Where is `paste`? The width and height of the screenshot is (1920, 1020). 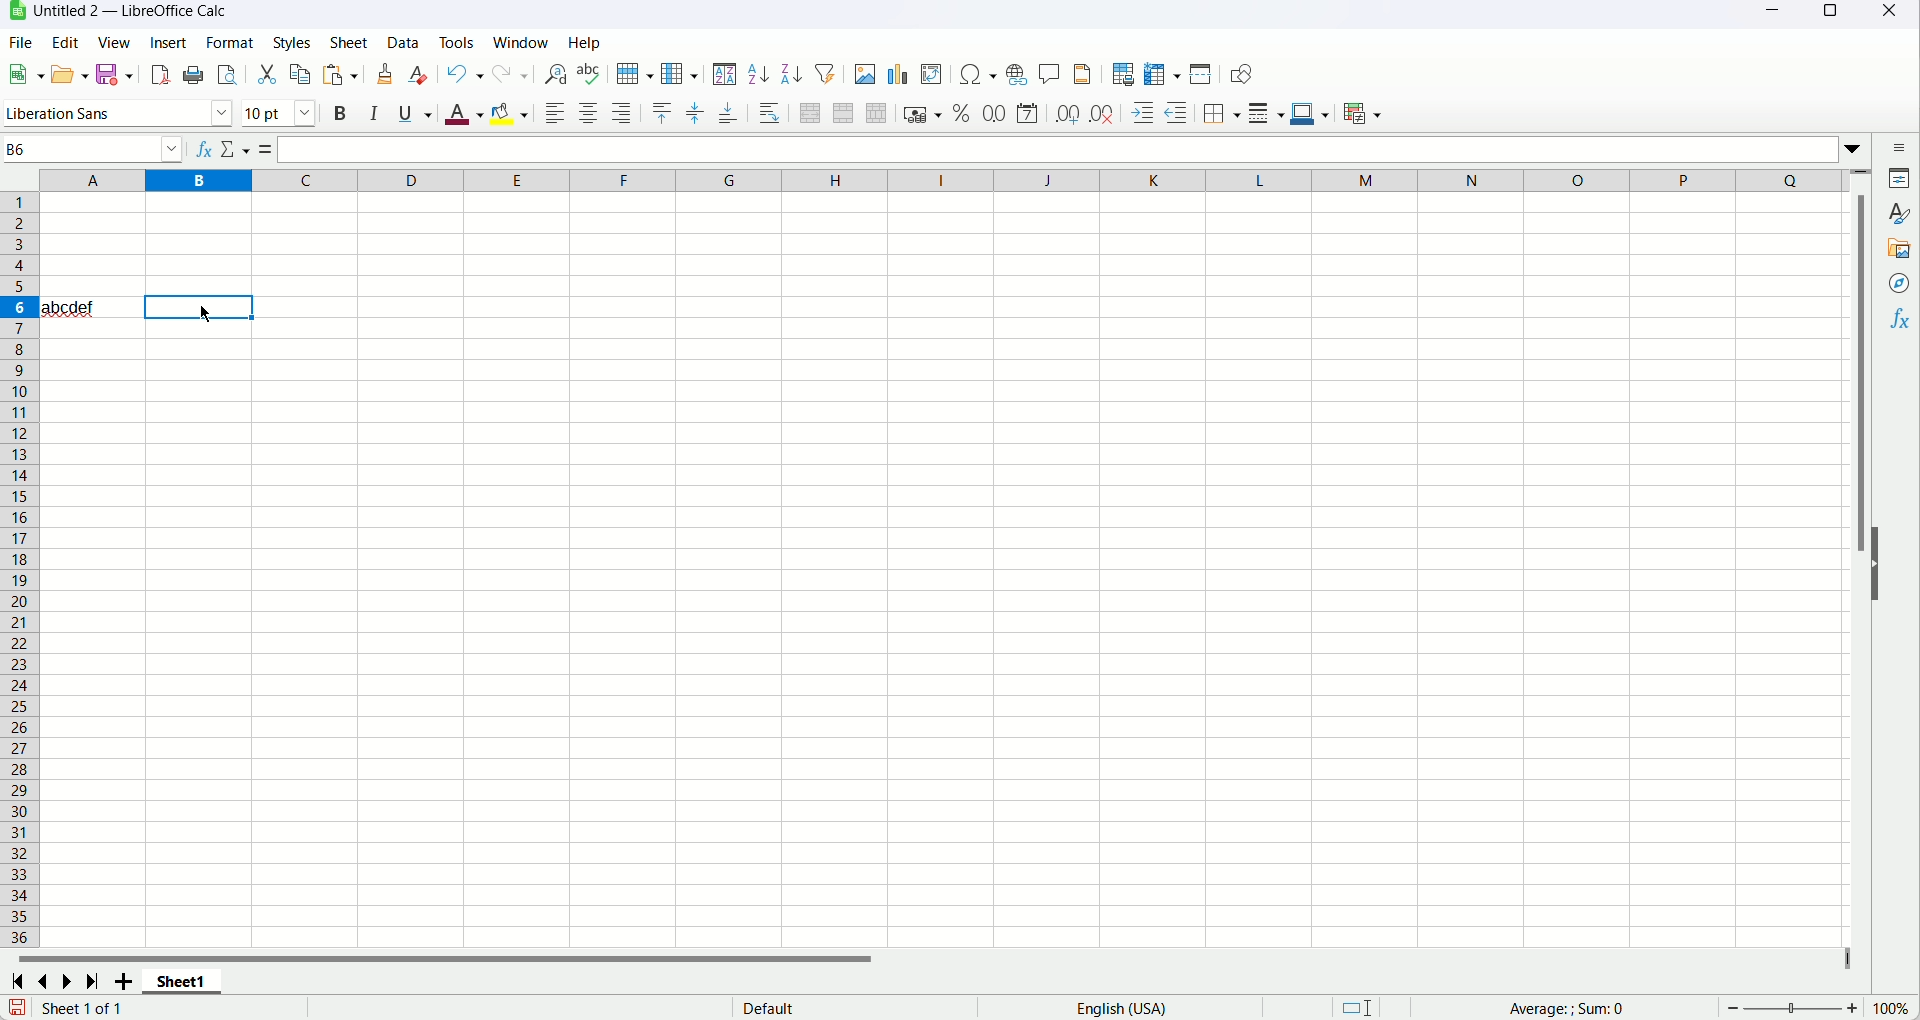 paste is located at coordinates (340, 74).